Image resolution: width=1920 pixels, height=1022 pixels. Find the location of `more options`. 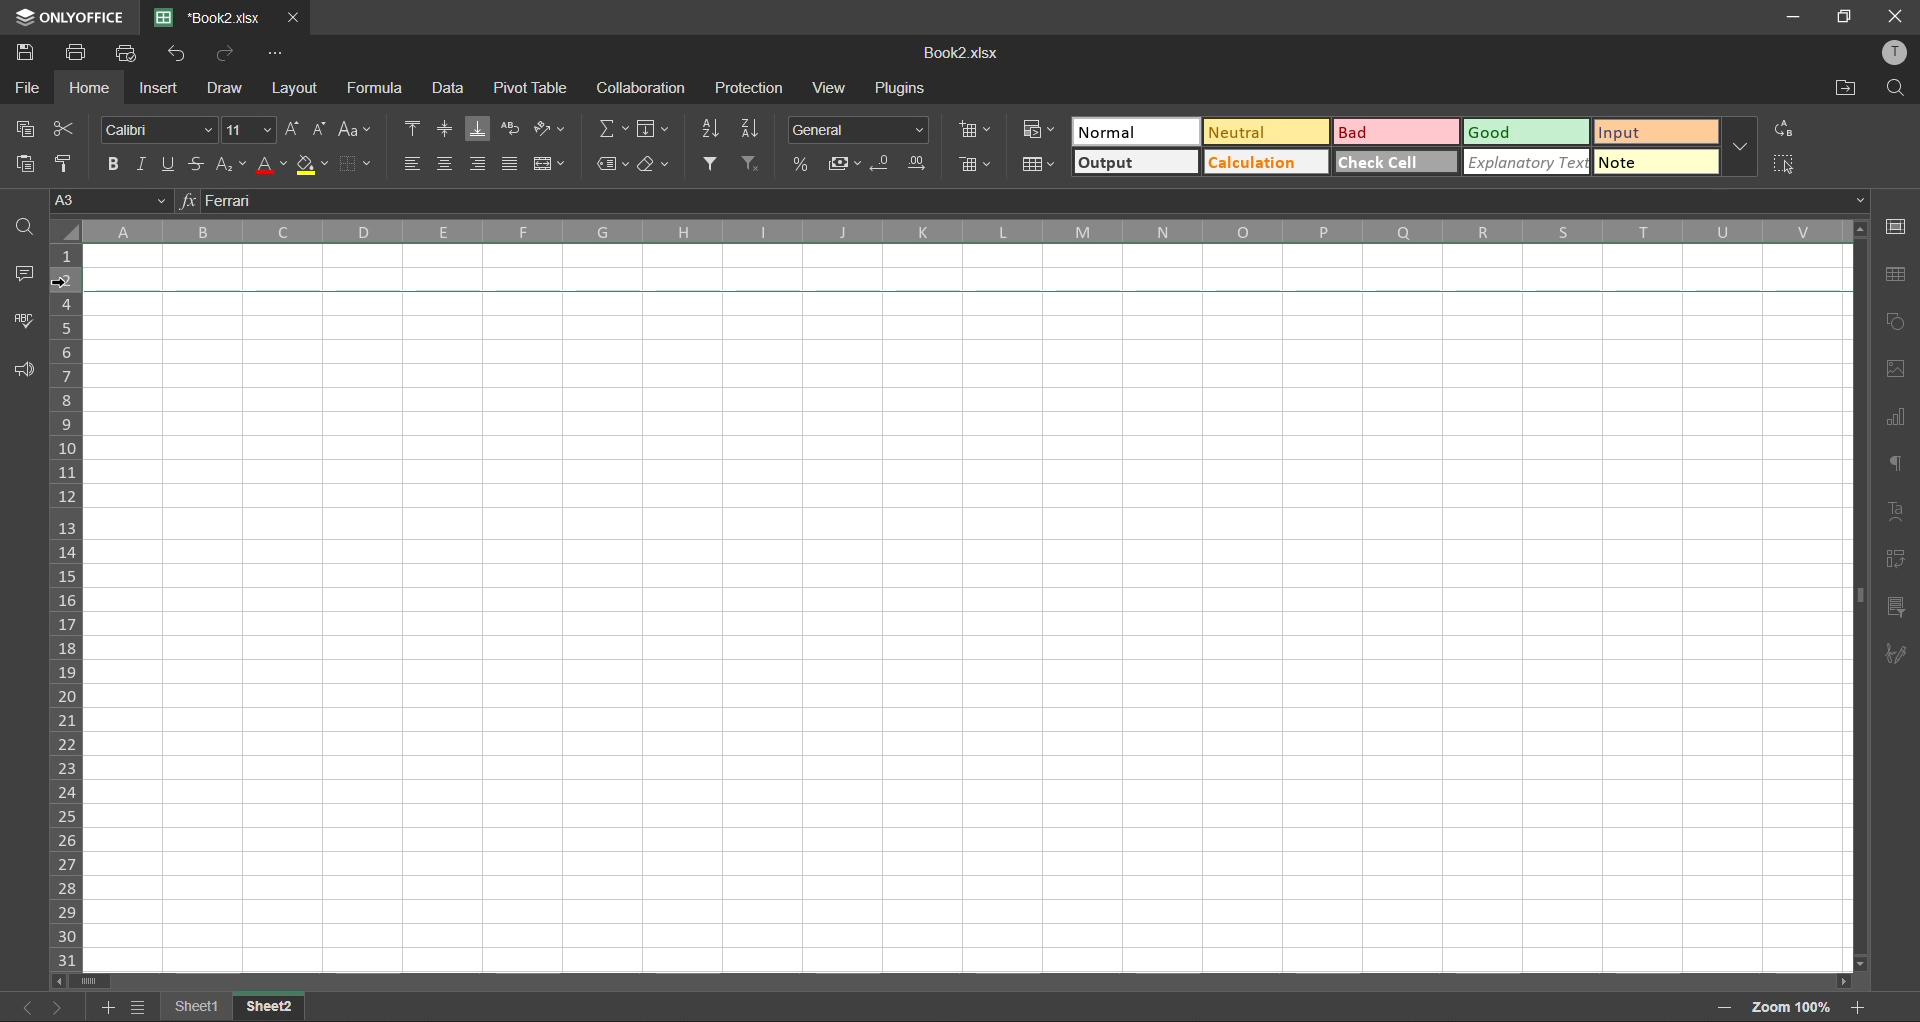

more options is located at coordinates (1737, 147).